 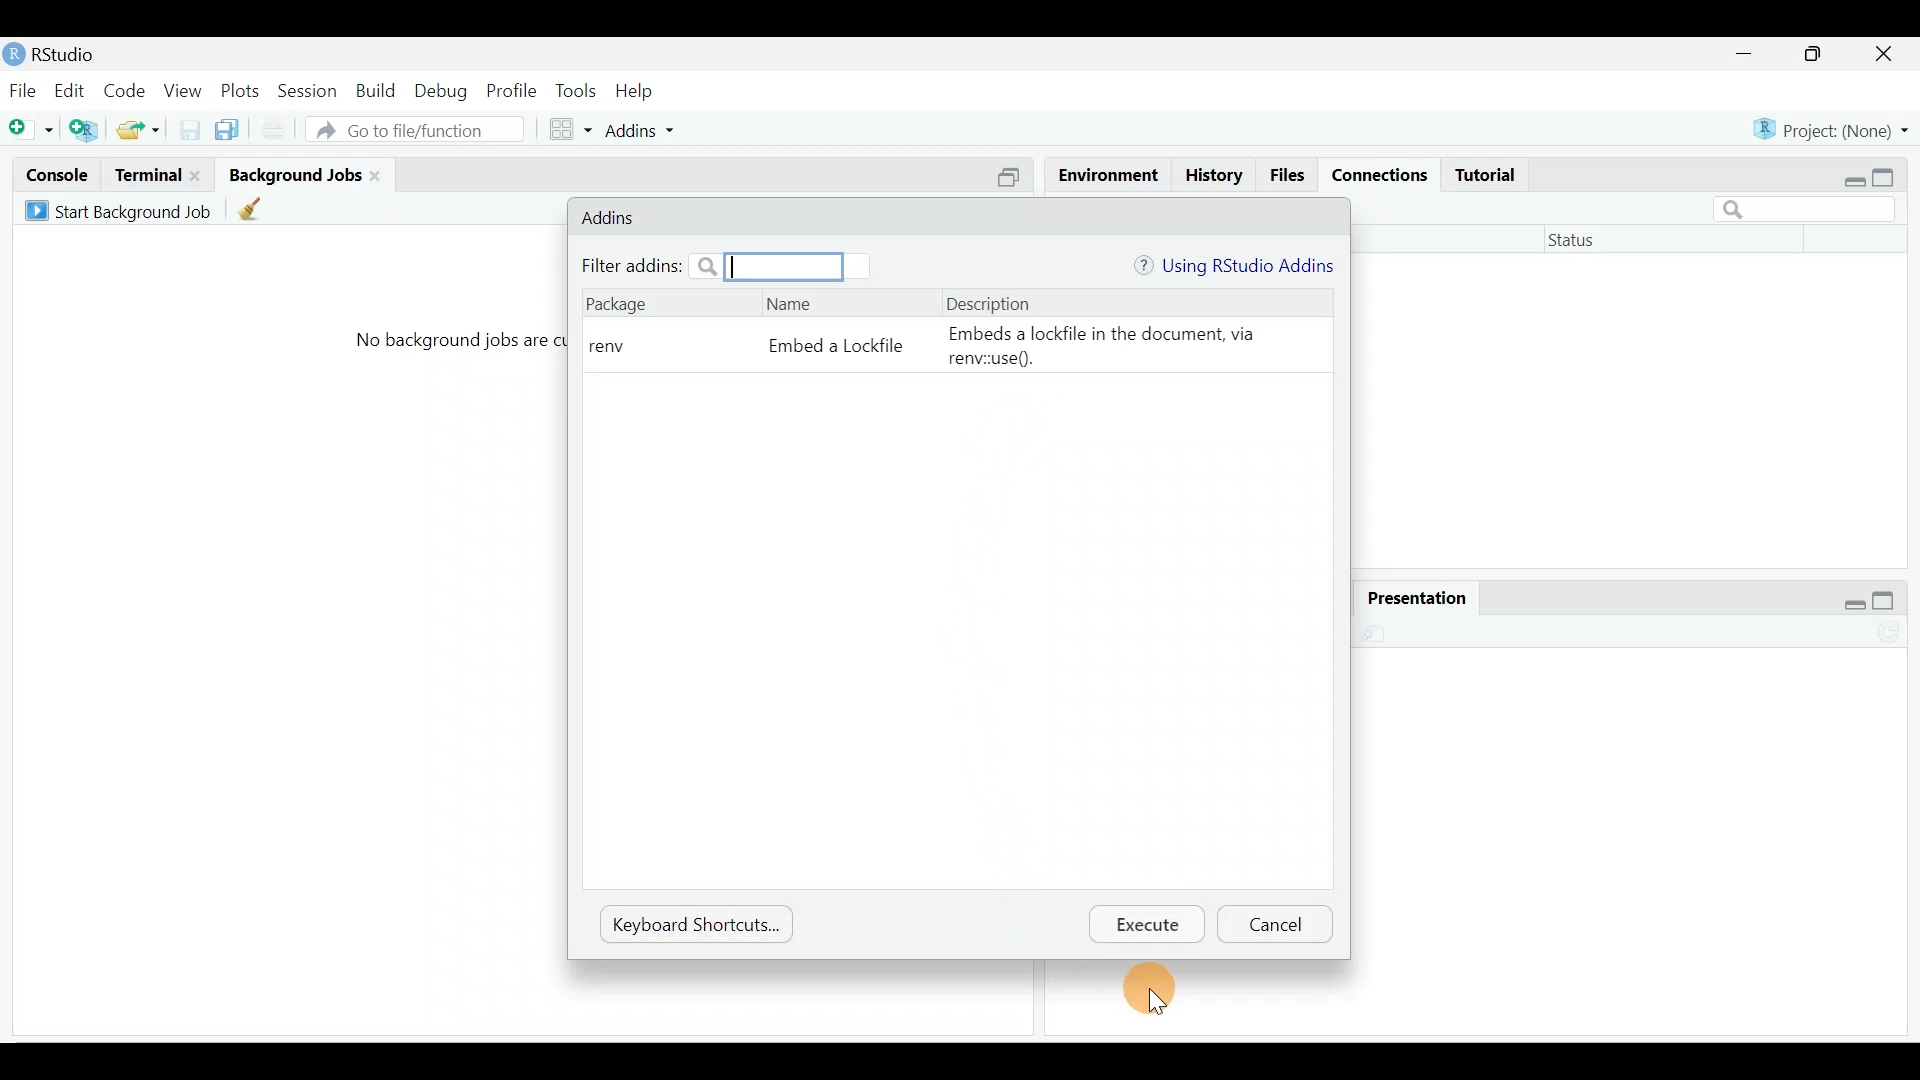 I want to click on Cursor, so click(x=1157, y=992).